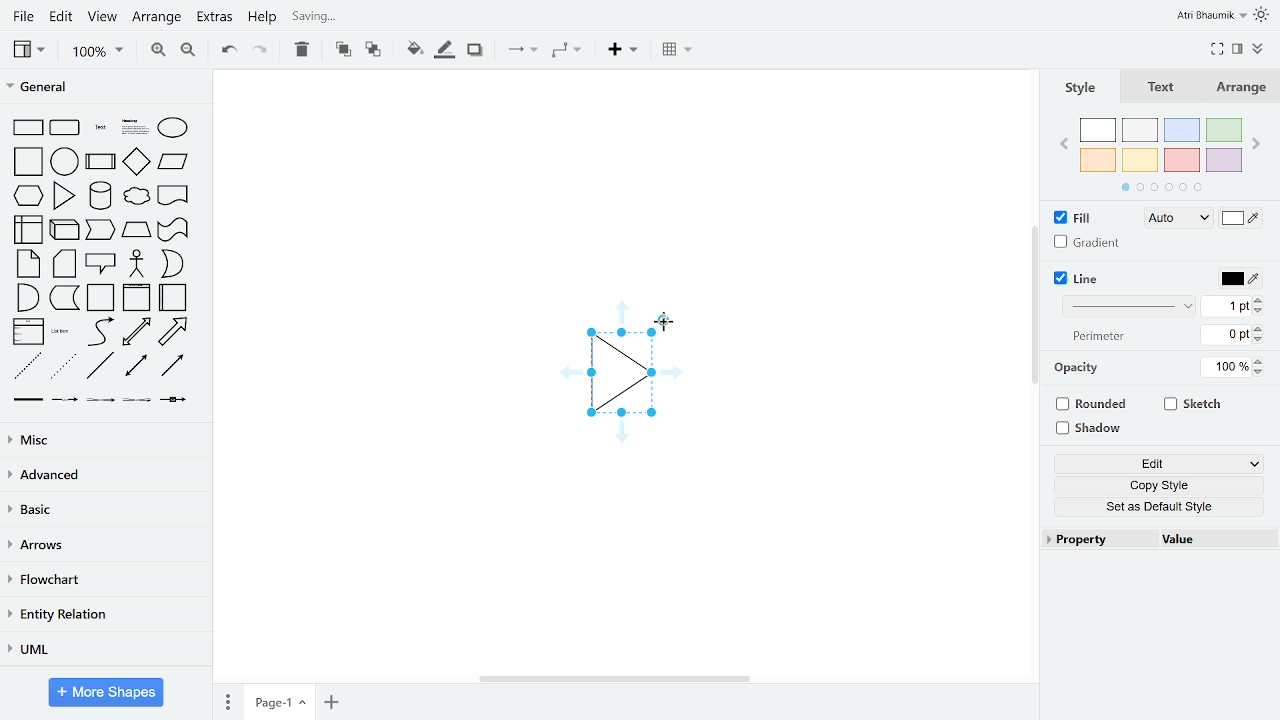 The width and height of the screenshot is (1280, 720). Describe the element at coordinates (65, 229) in the screenshot. I see `cube` at that location.